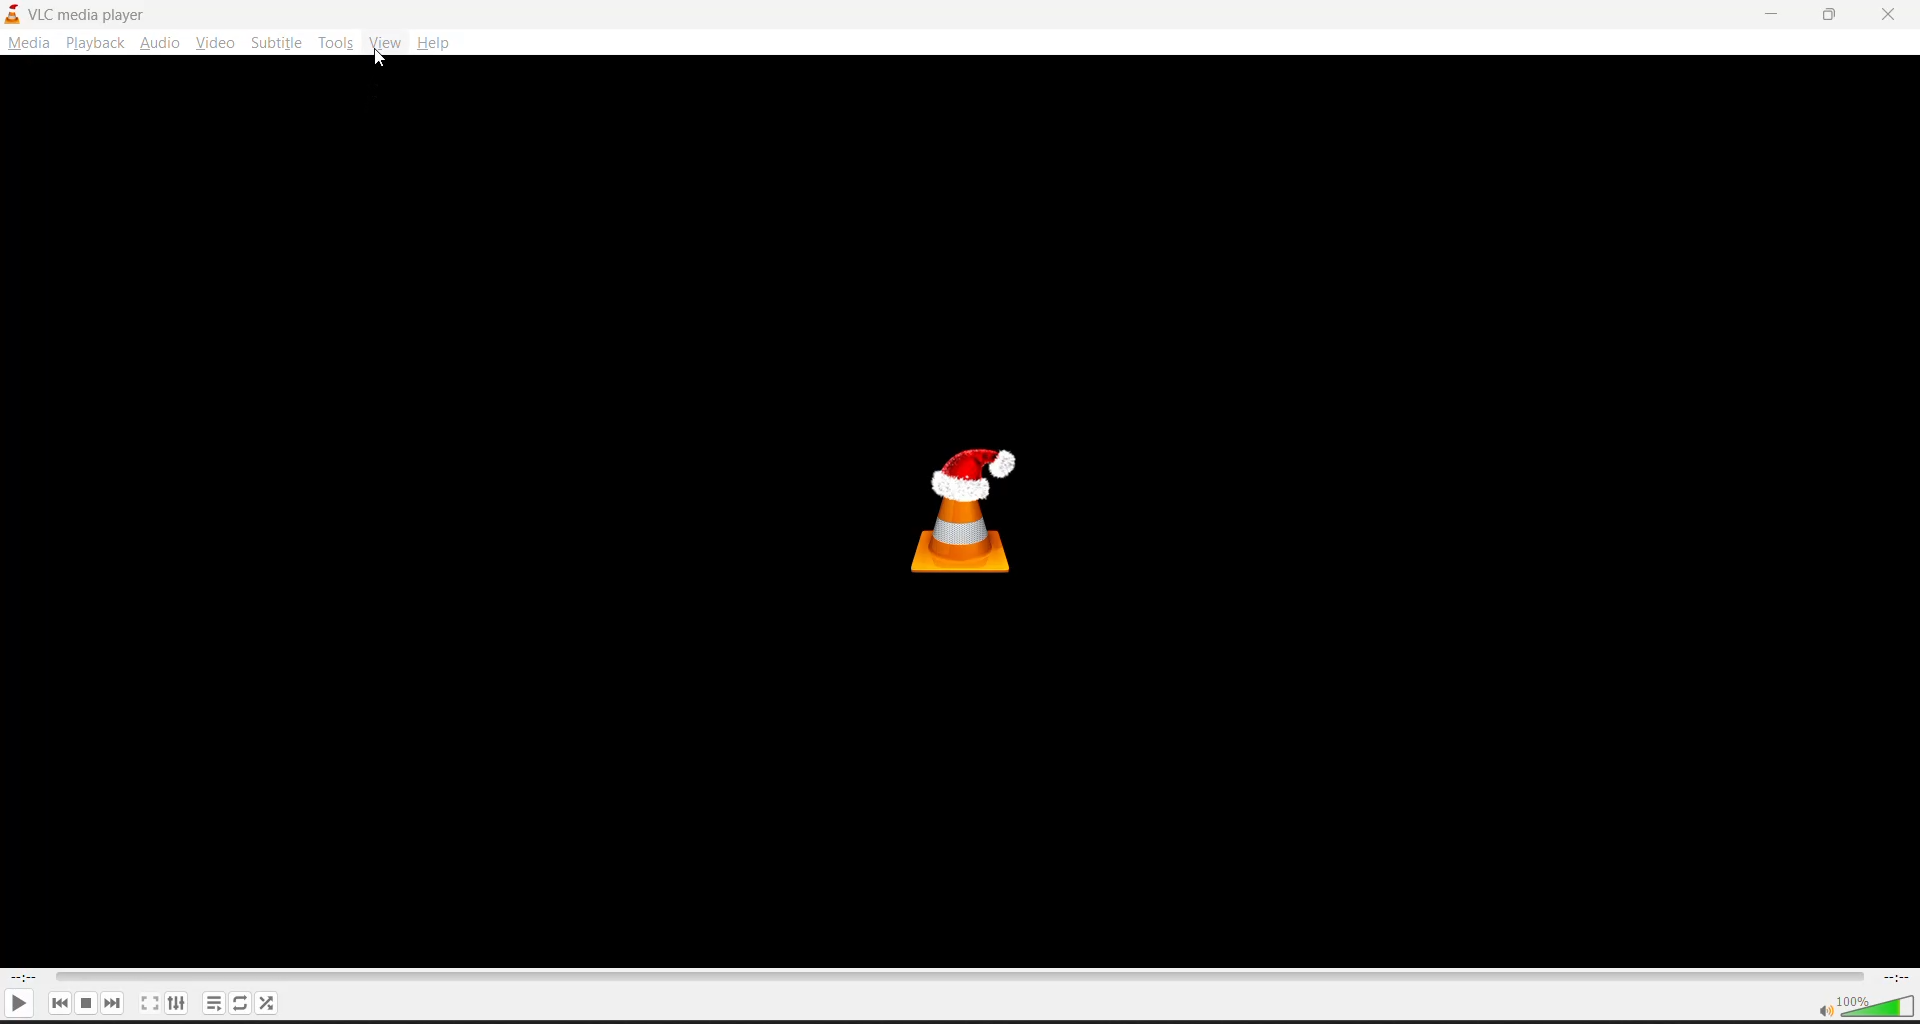 This screenshot has width=1920, height=1024. Describe the element at coordinates (113, 1004) in the screenshot. I see `next` at that location.